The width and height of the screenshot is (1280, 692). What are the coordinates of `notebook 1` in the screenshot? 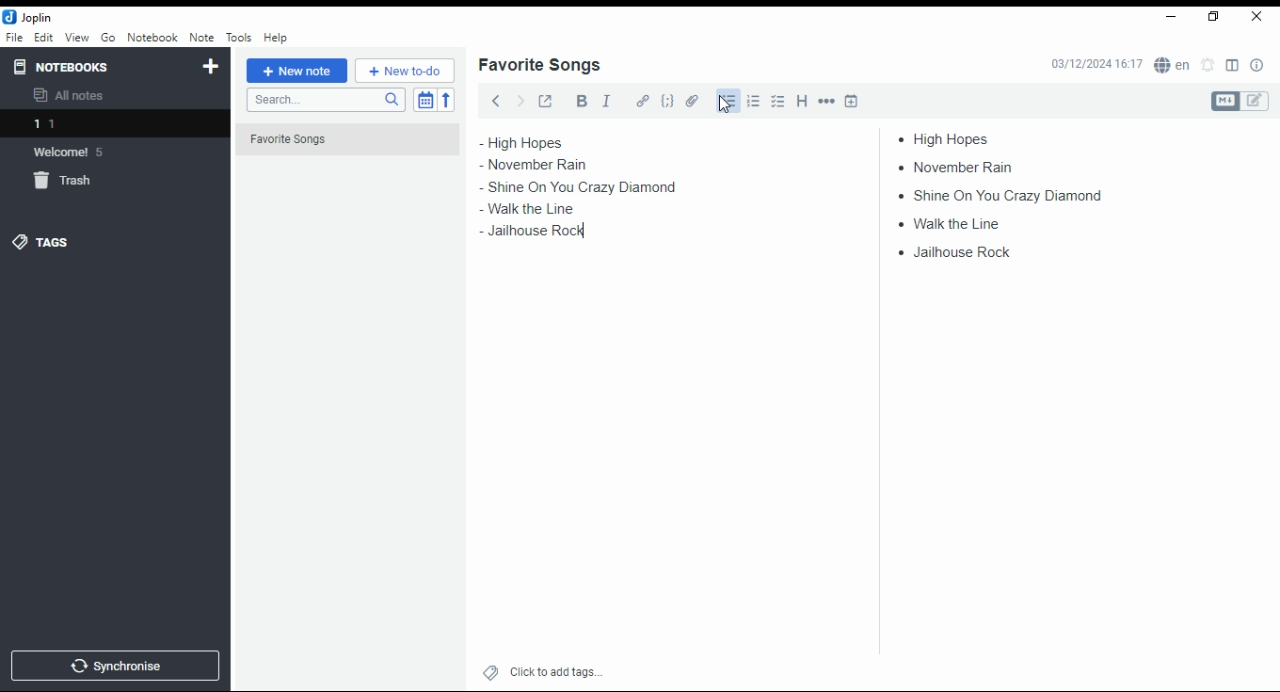 It's located at (73, 126).